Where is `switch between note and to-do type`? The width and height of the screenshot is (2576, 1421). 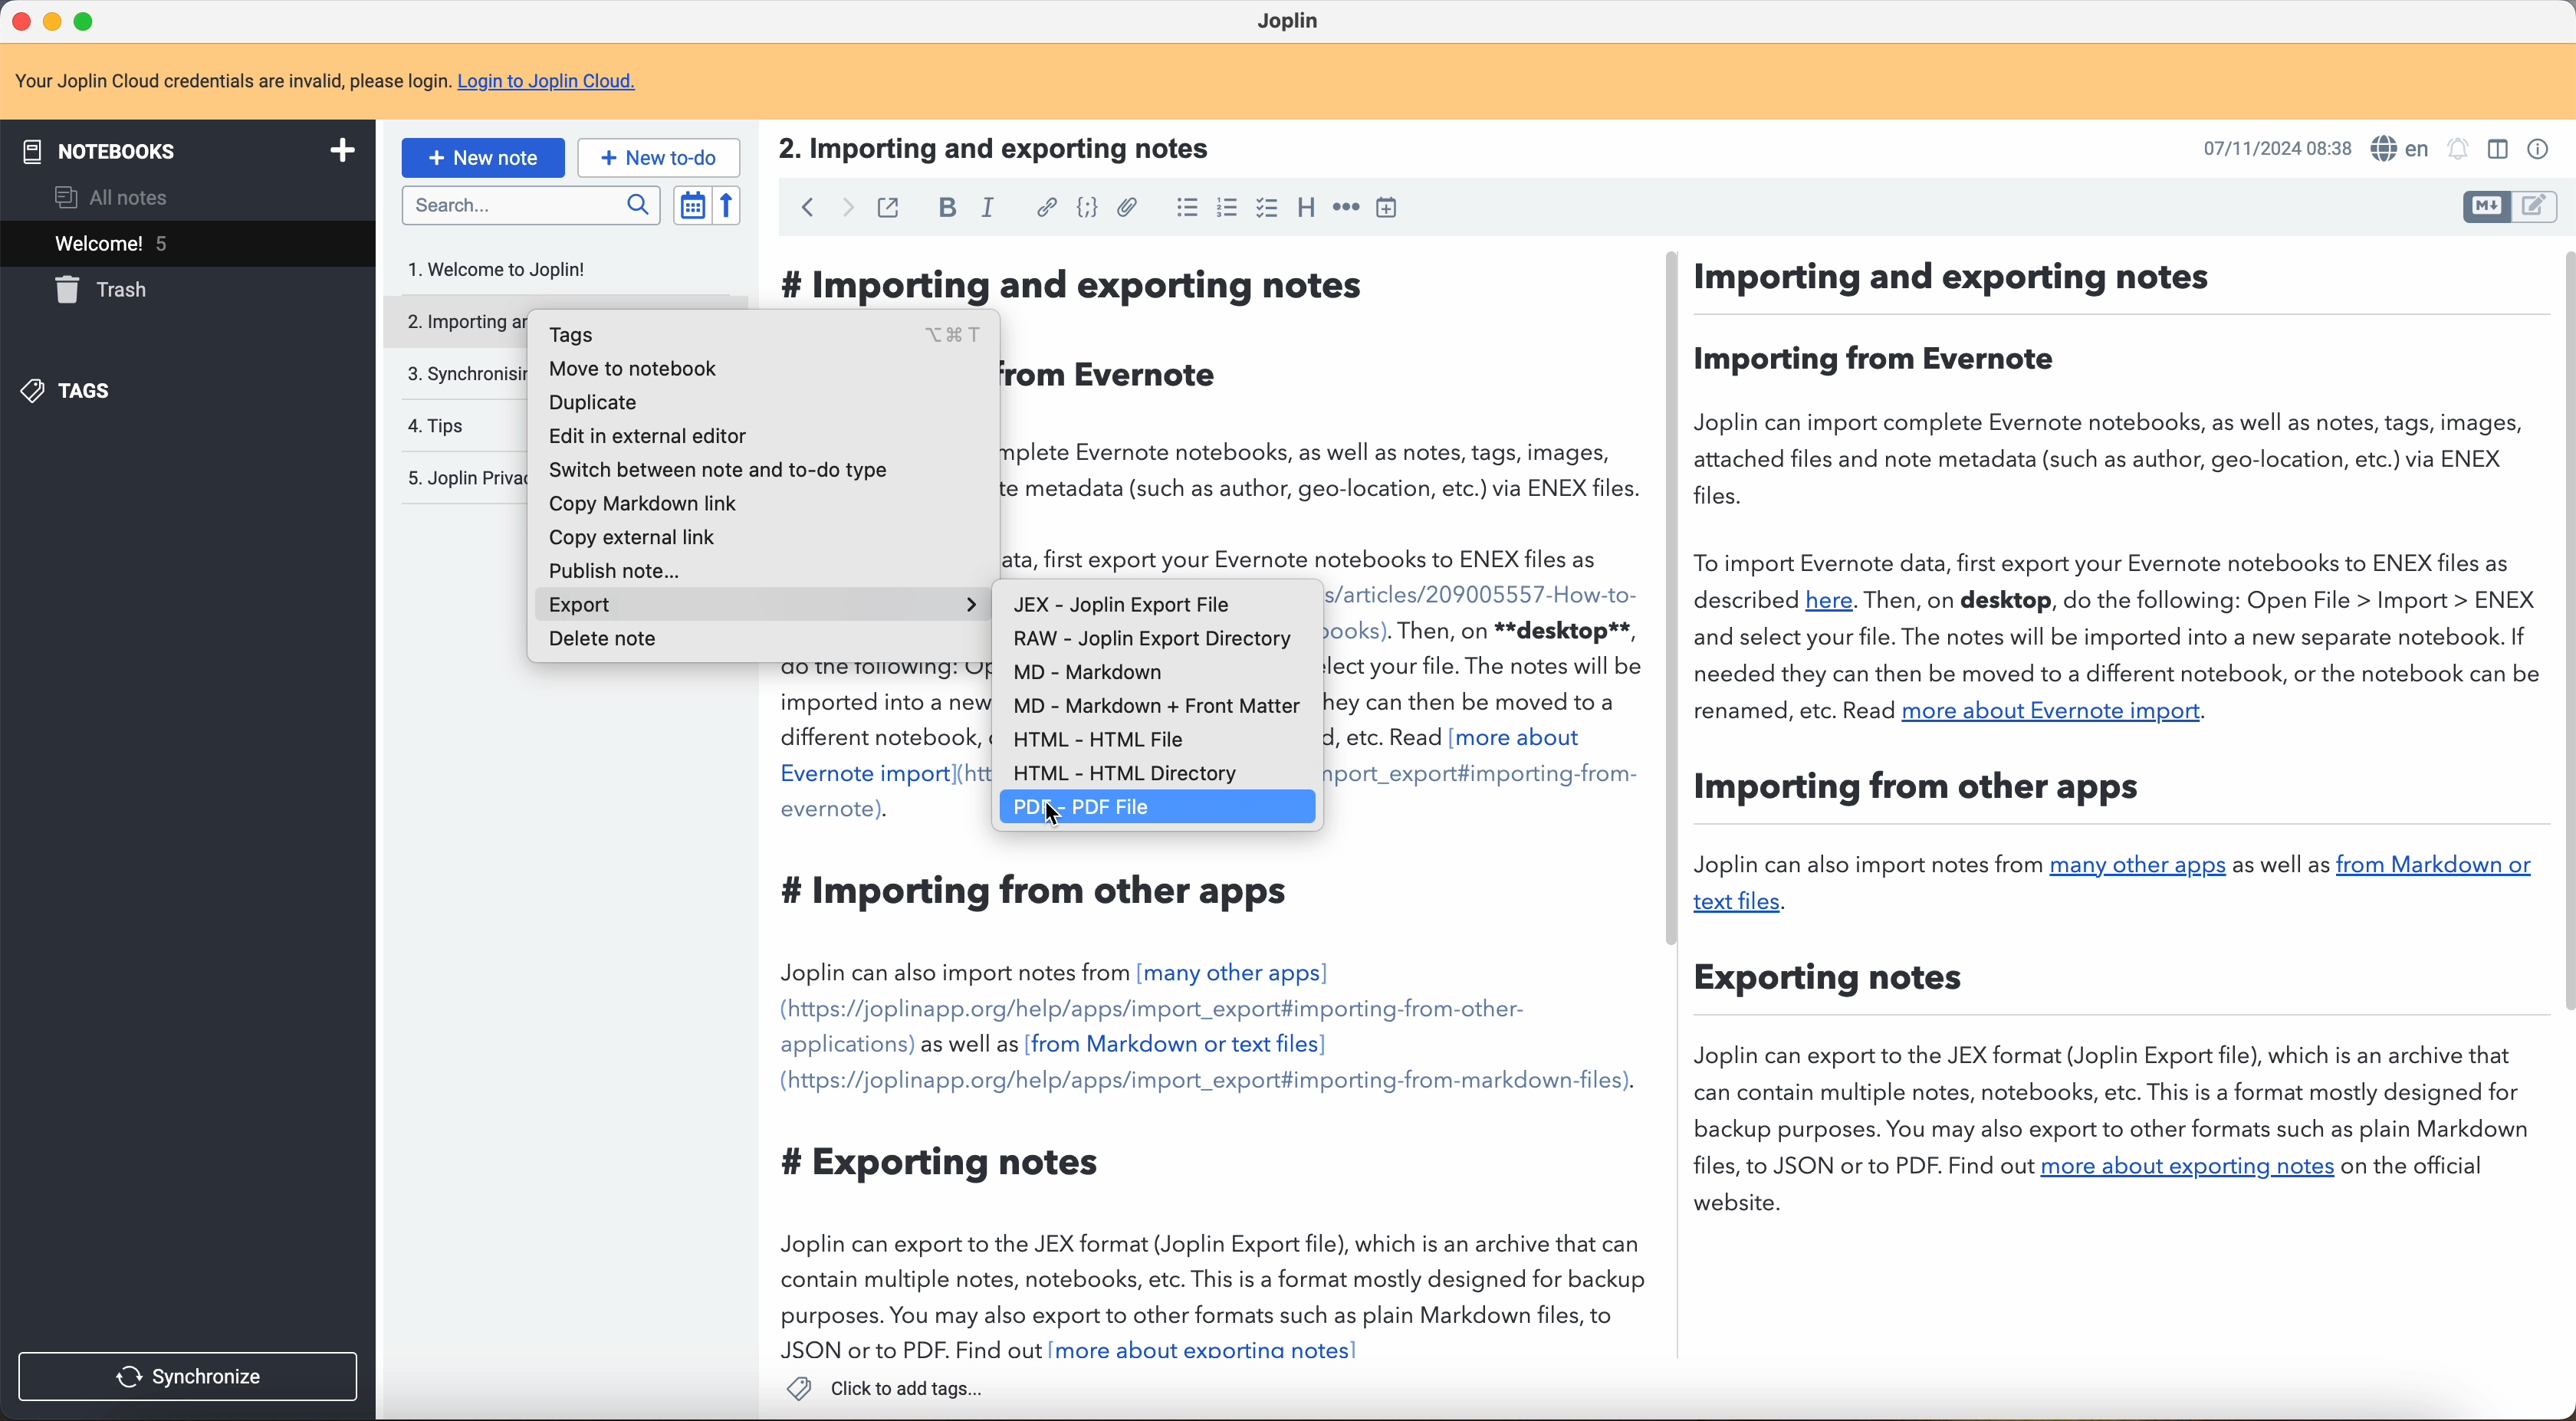 switch between note and to-do type is located at coordinates (724, 469).